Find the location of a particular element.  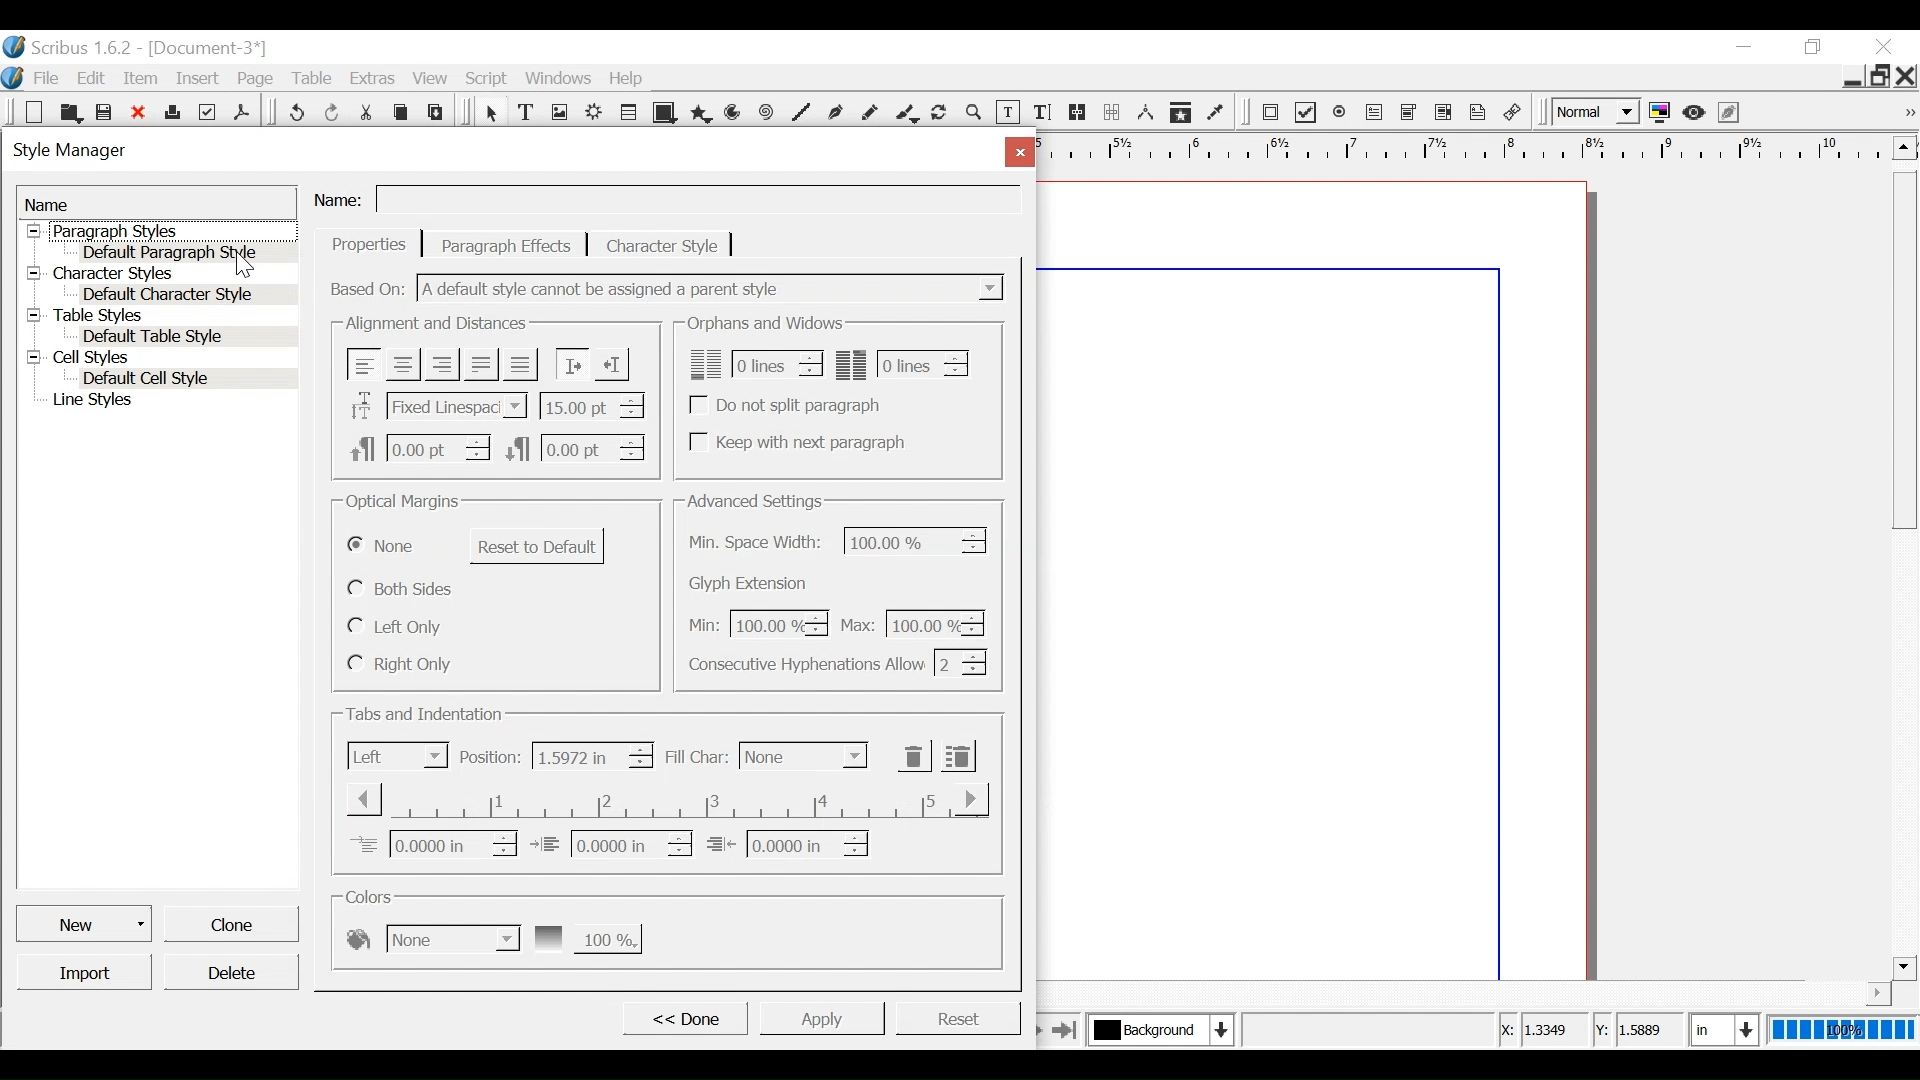

Document is located at coordinates (205, 48).